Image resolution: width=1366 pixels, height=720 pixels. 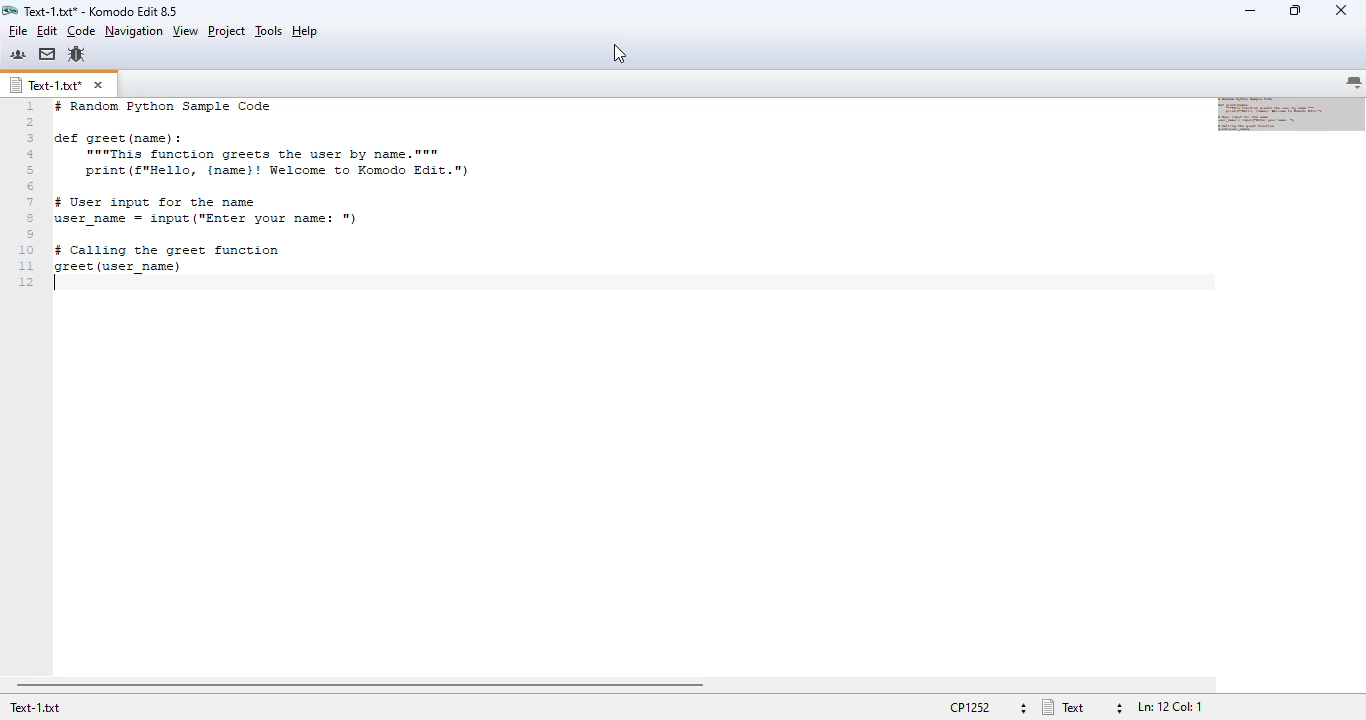 I want to click on title, so click(x=102, y=11).